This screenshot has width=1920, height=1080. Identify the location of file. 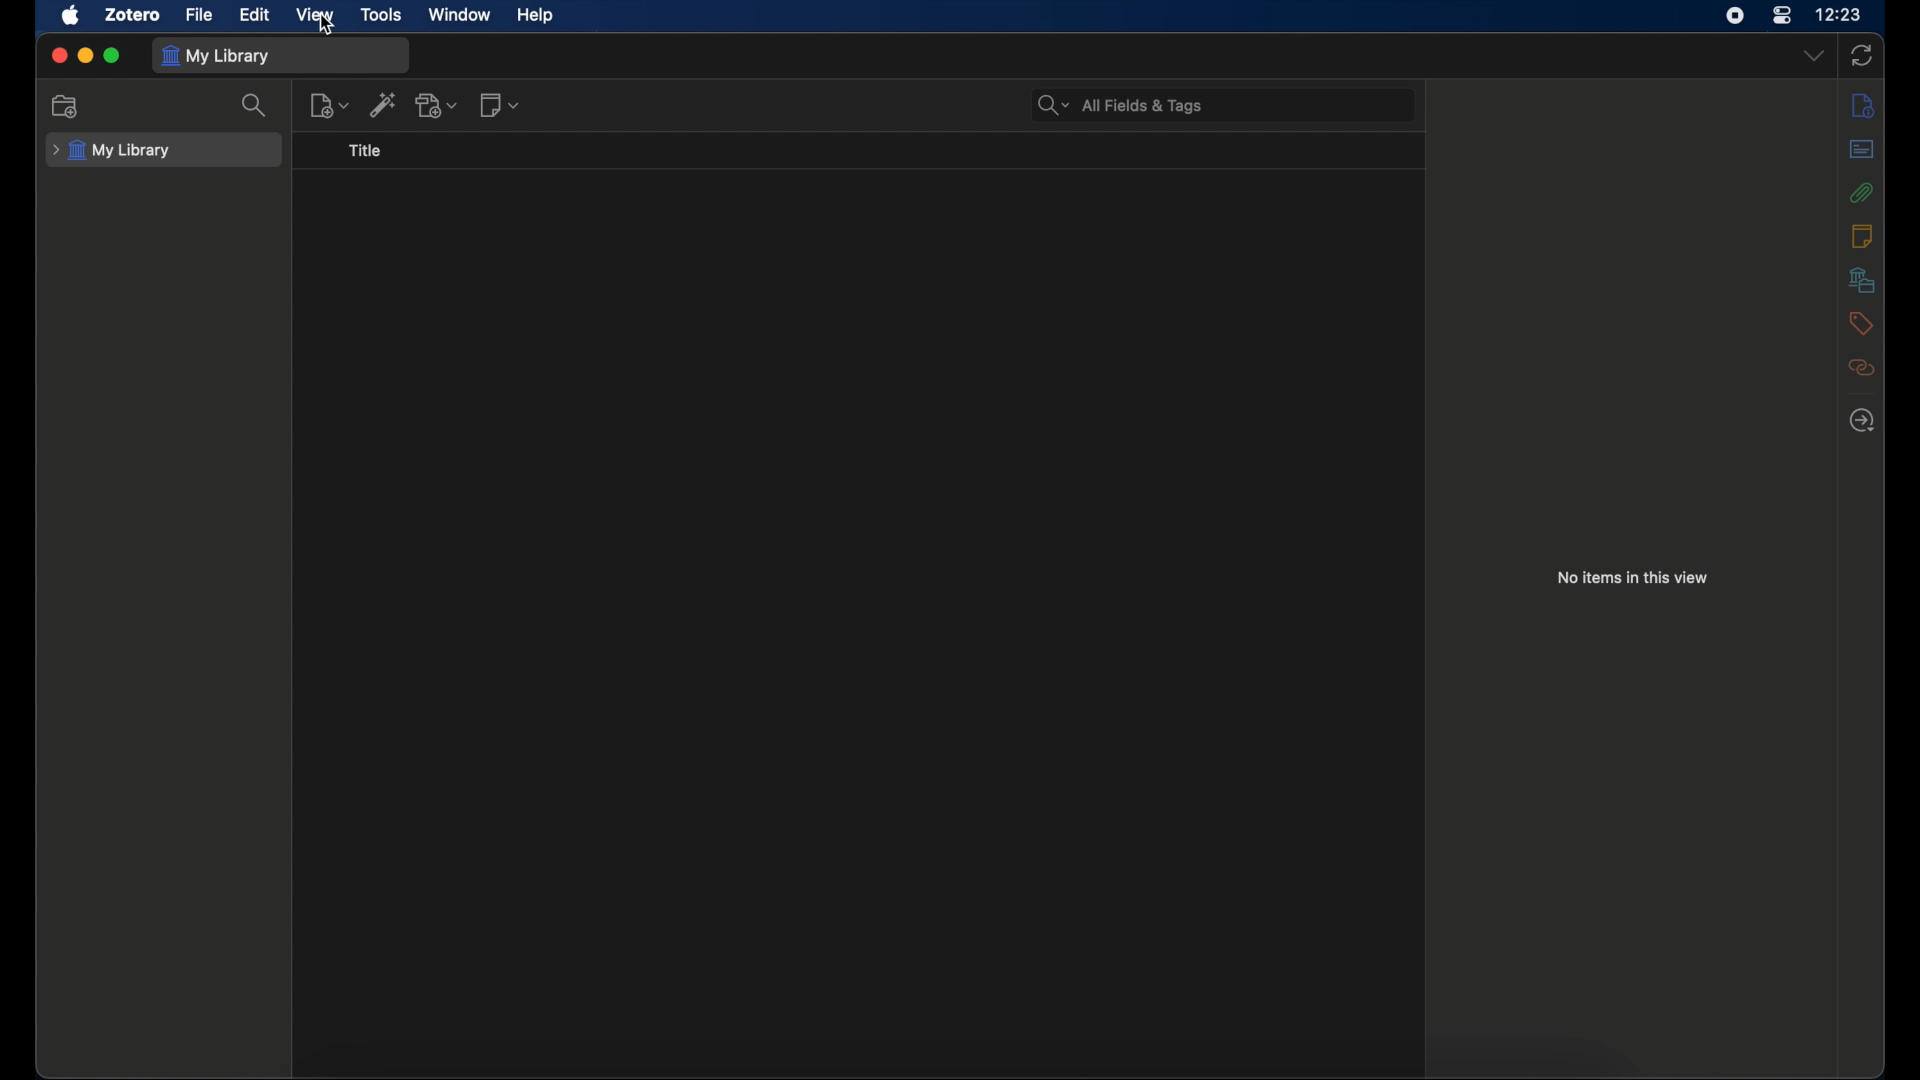
(200, 16).